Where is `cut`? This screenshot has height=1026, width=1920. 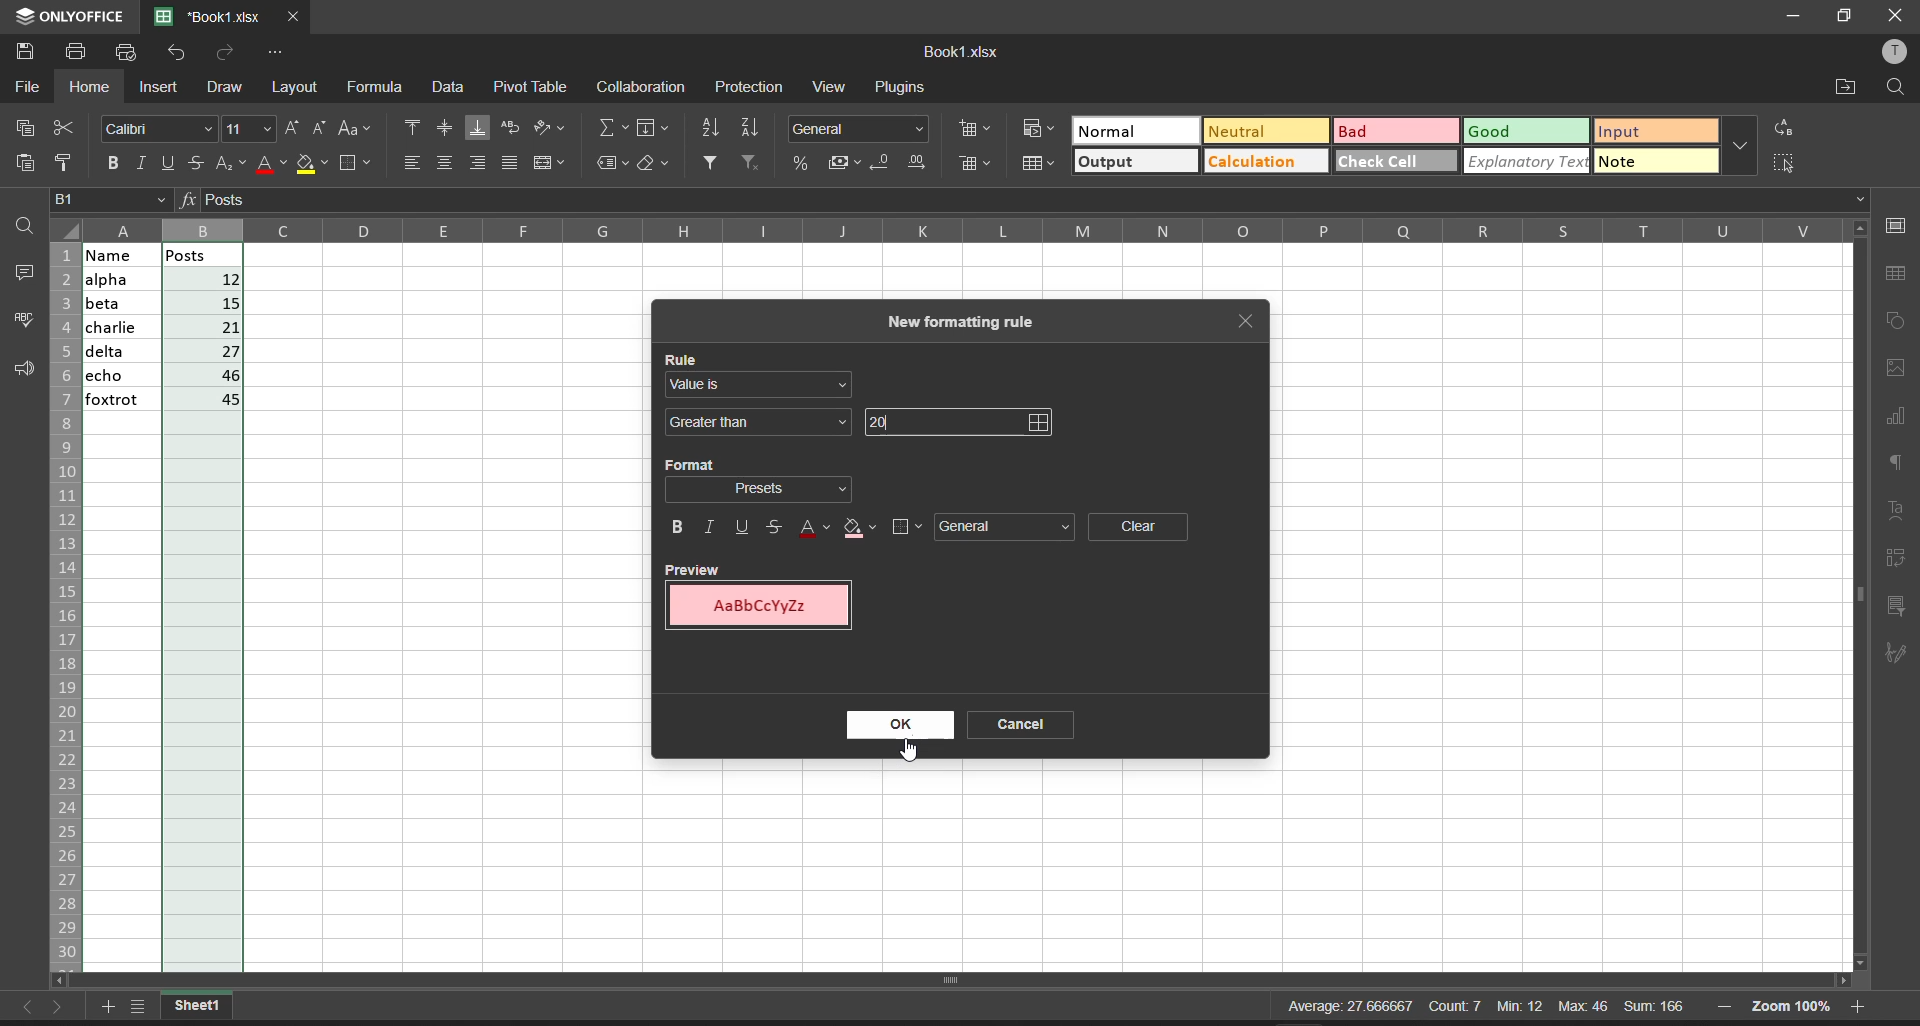
cut is located at coordinates (67, 129).